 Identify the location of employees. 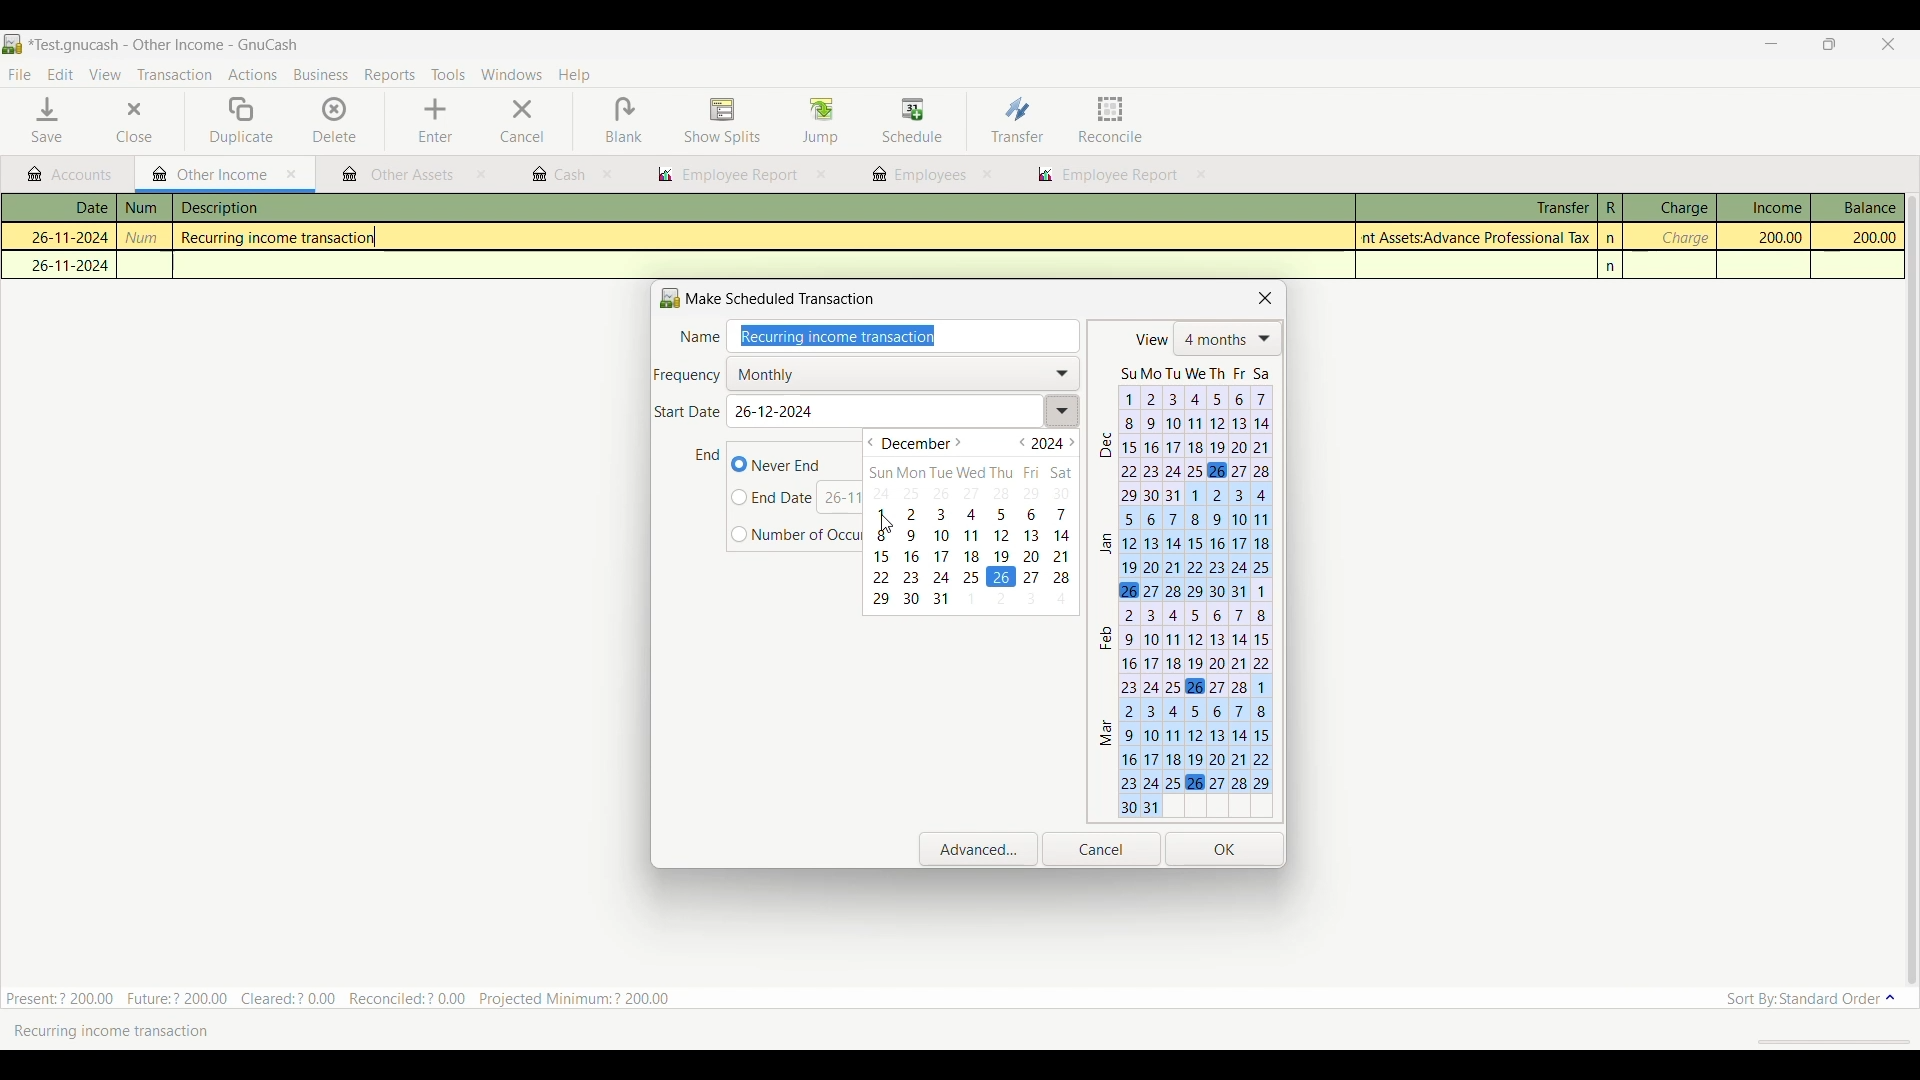
(917, 175).